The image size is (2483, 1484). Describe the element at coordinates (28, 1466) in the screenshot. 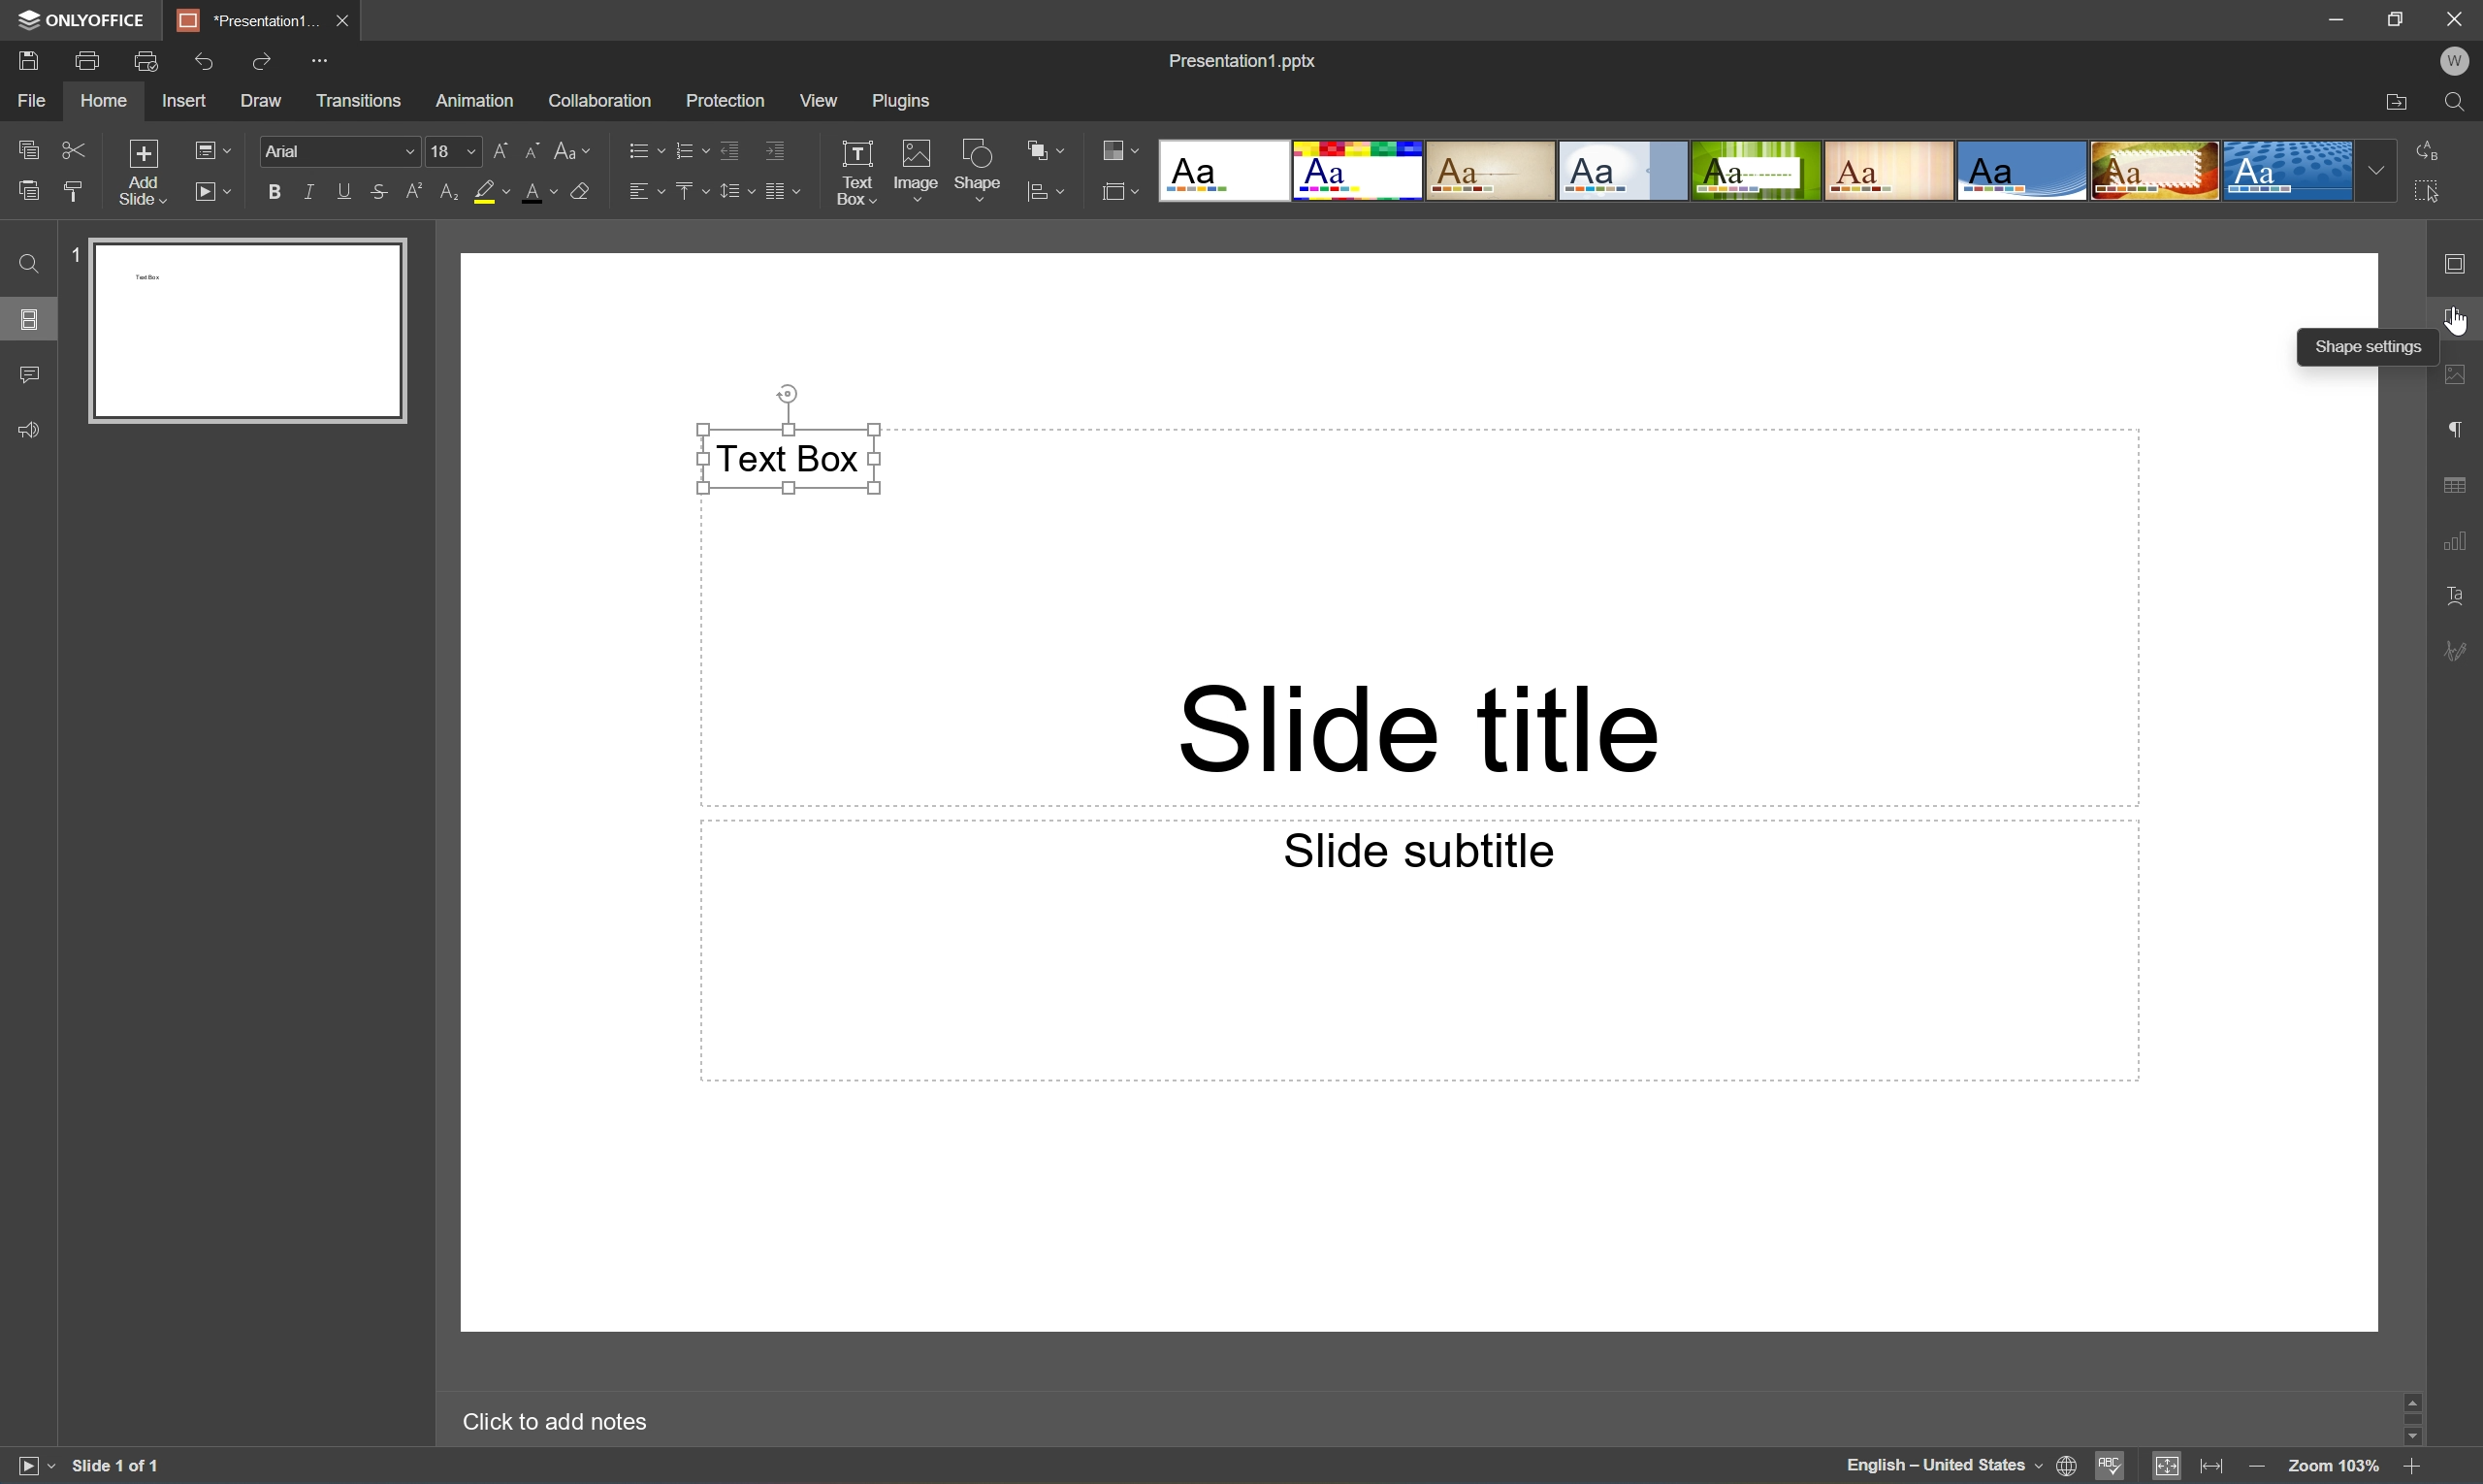

I see `Start slideshow` at that location.